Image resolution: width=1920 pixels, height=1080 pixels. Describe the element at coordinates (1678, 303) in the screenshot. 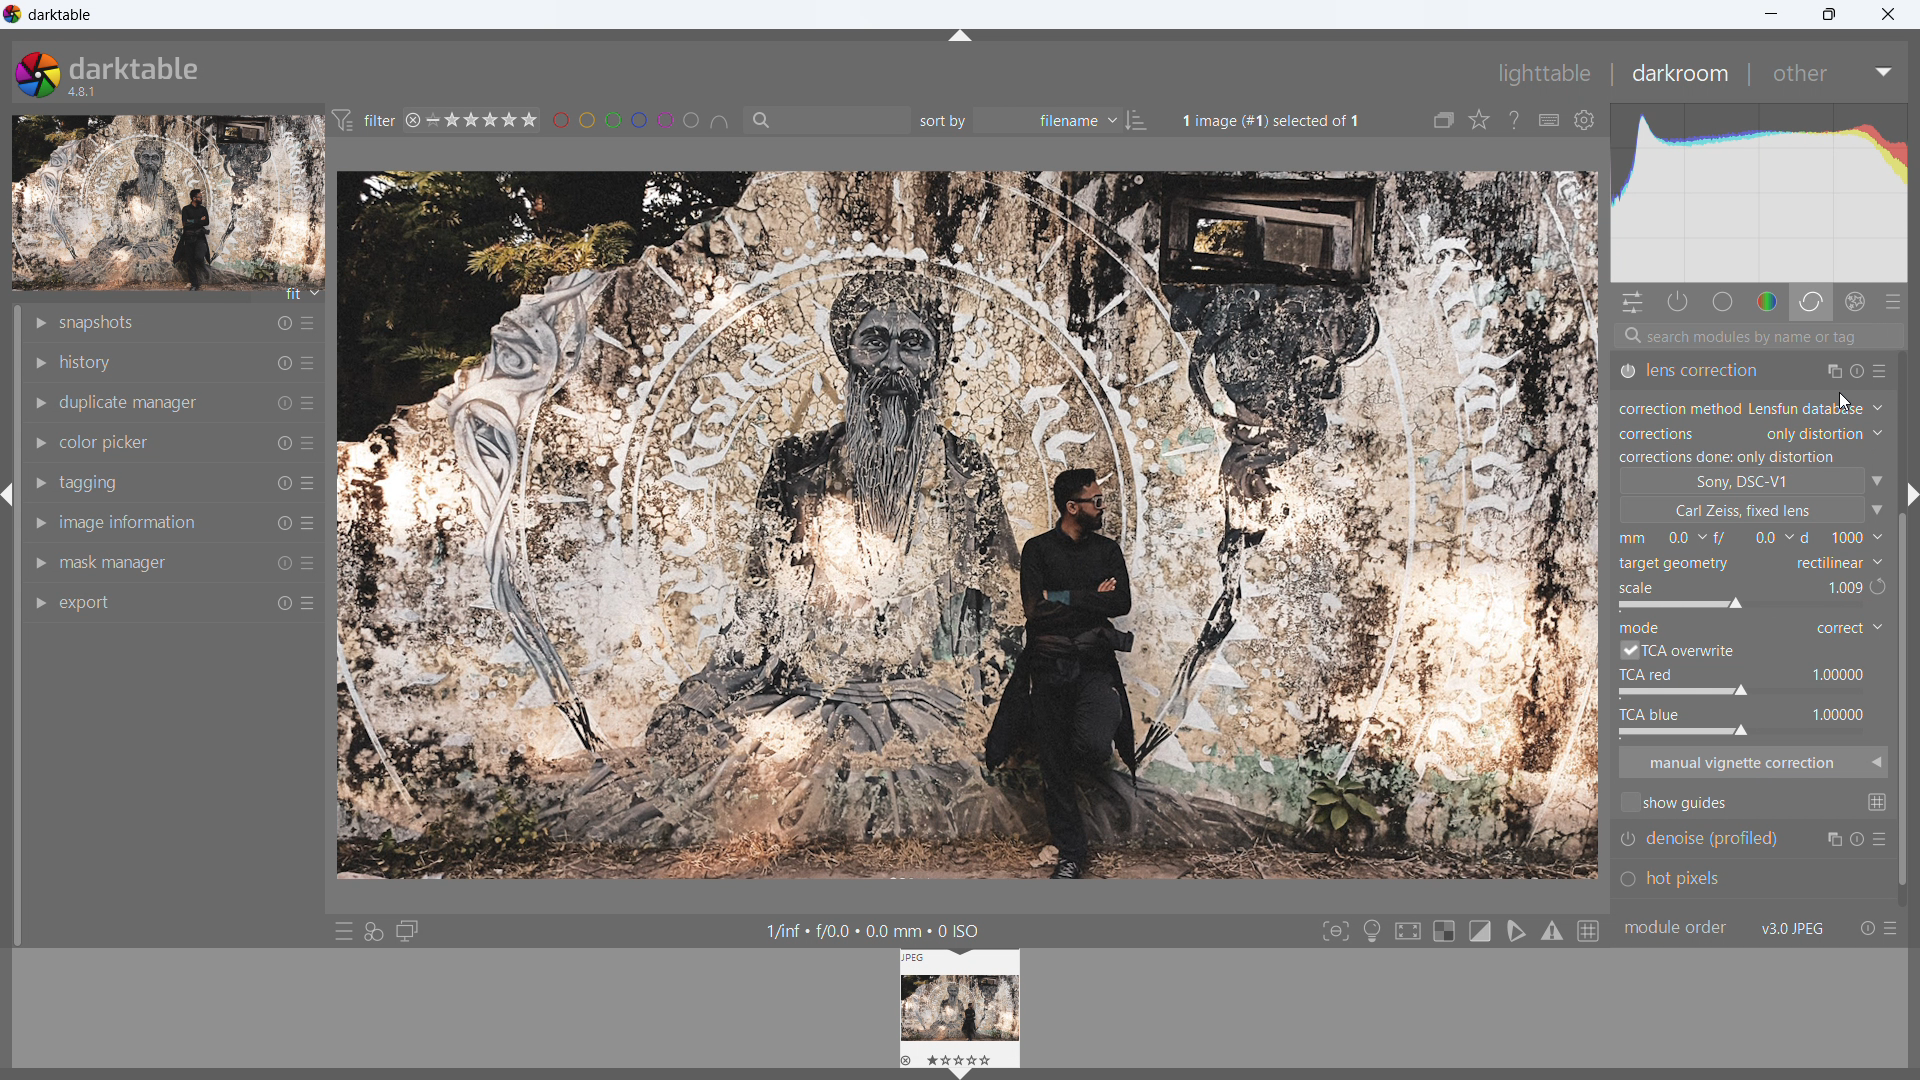

I see `show only active modules` at that location.